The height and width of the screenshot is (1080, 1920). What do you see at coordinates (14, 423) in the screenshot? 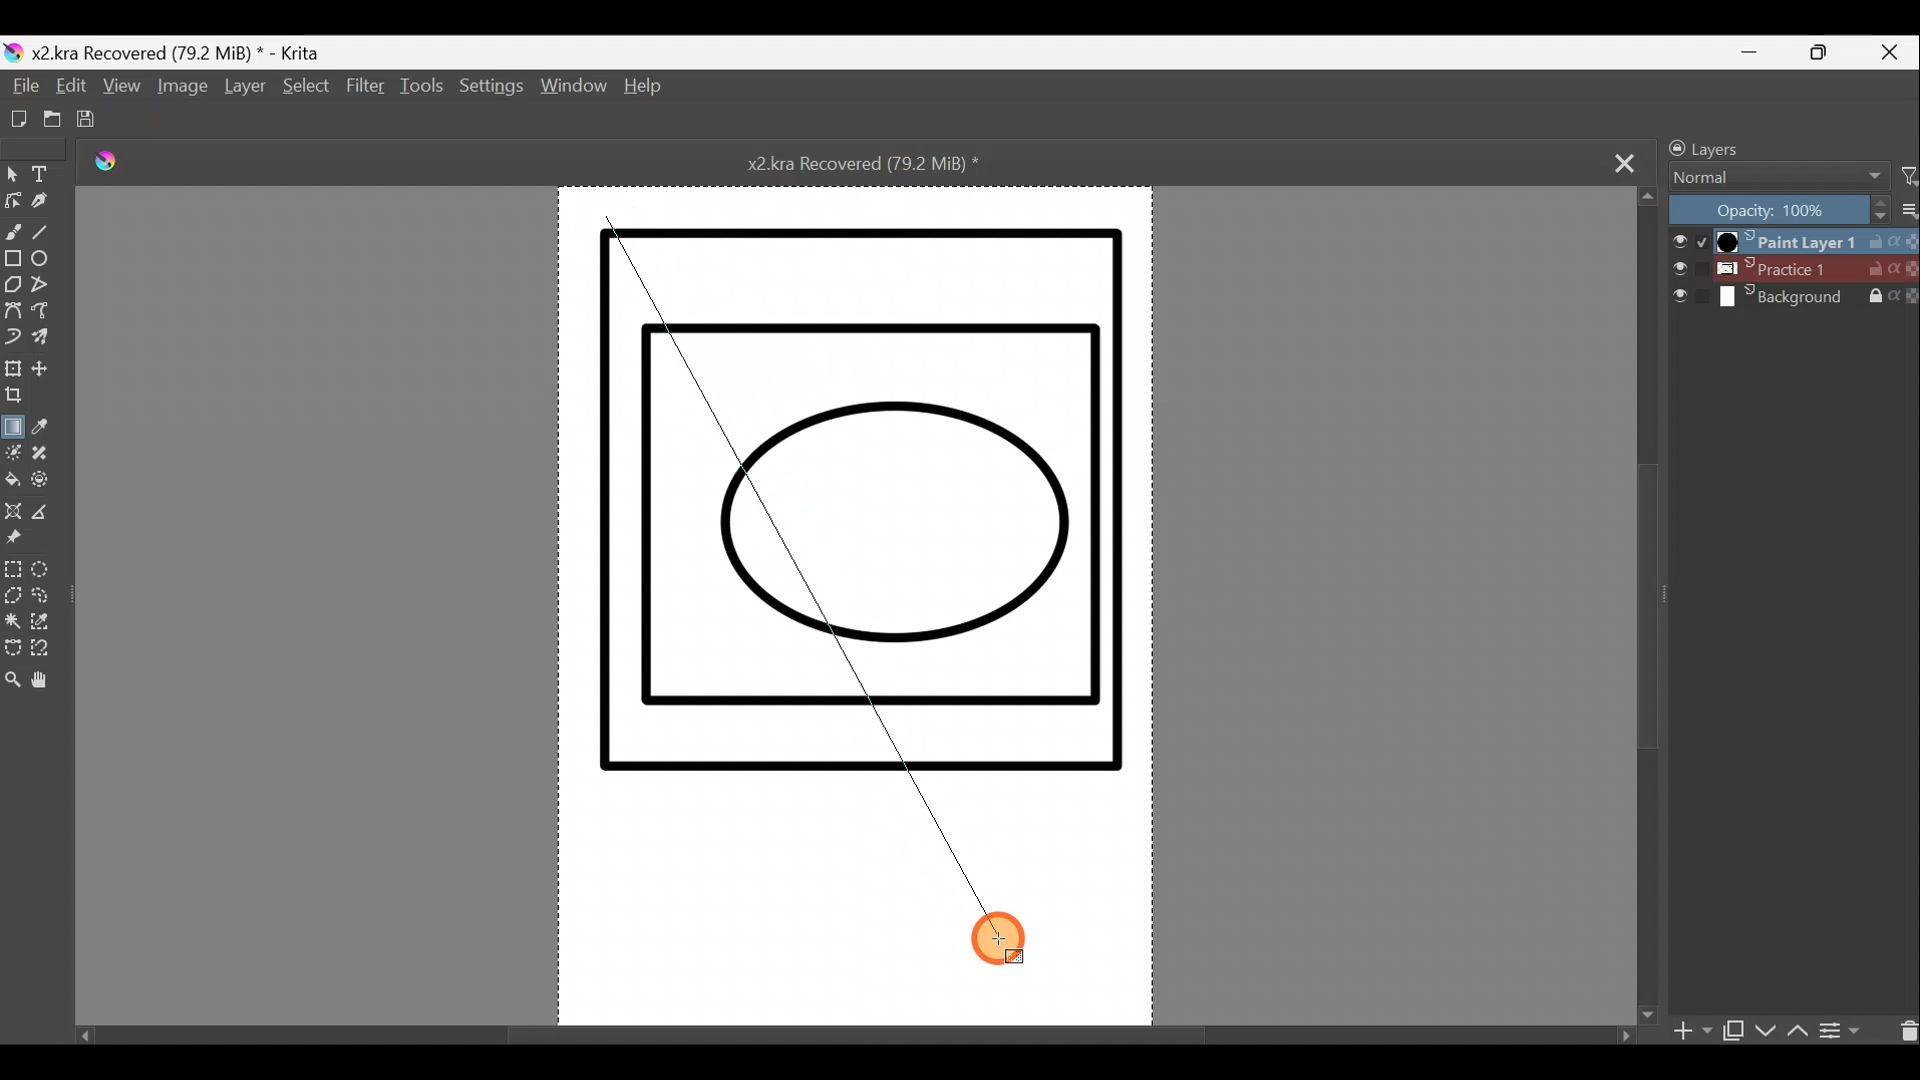
I see `Draw a gradient` at bounding box center [14, 423].